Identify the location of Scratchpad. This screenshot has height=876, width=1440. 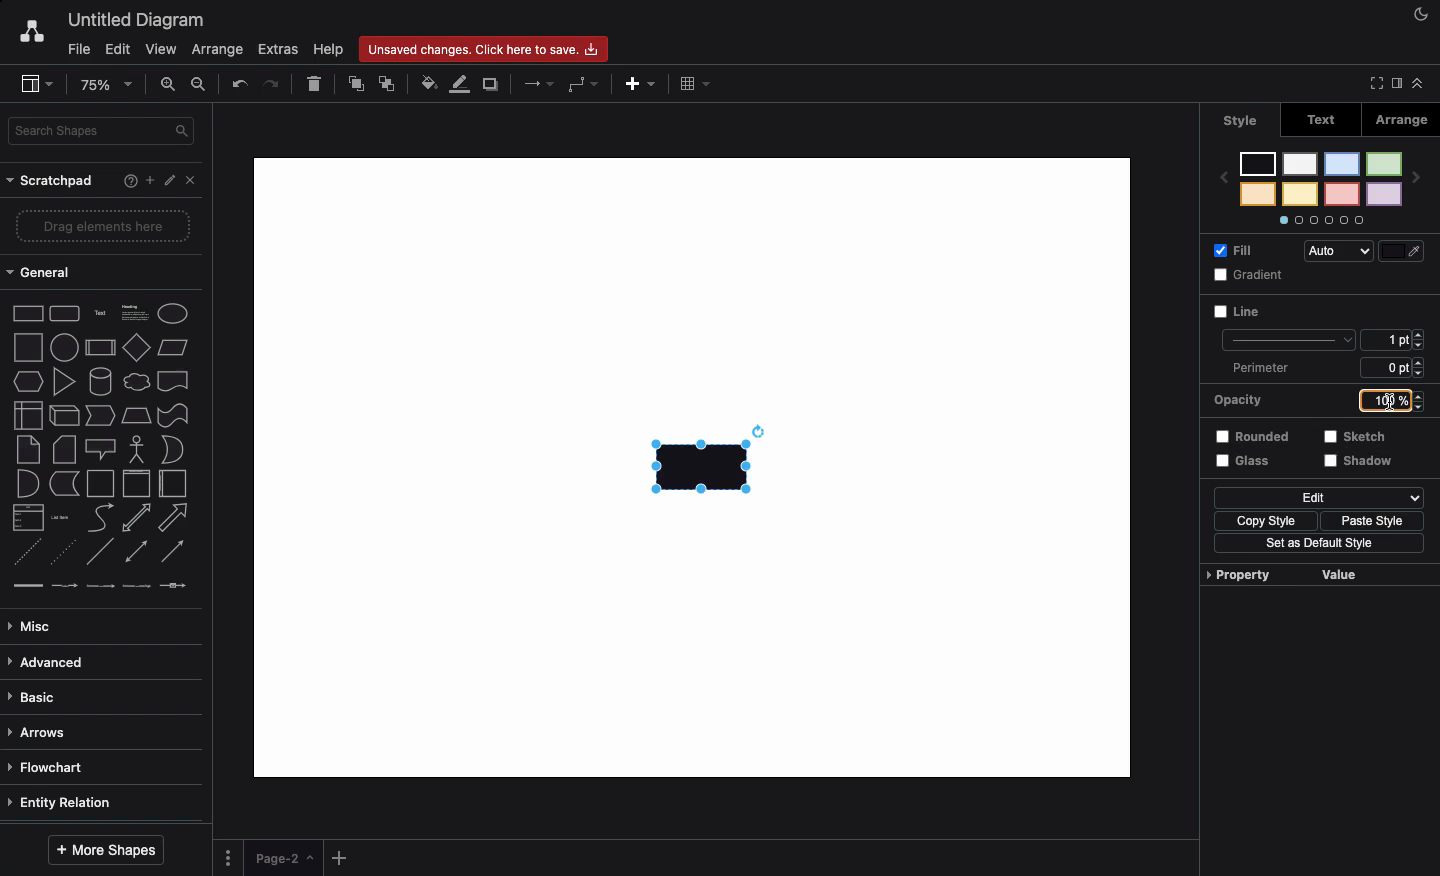
(49, 184).